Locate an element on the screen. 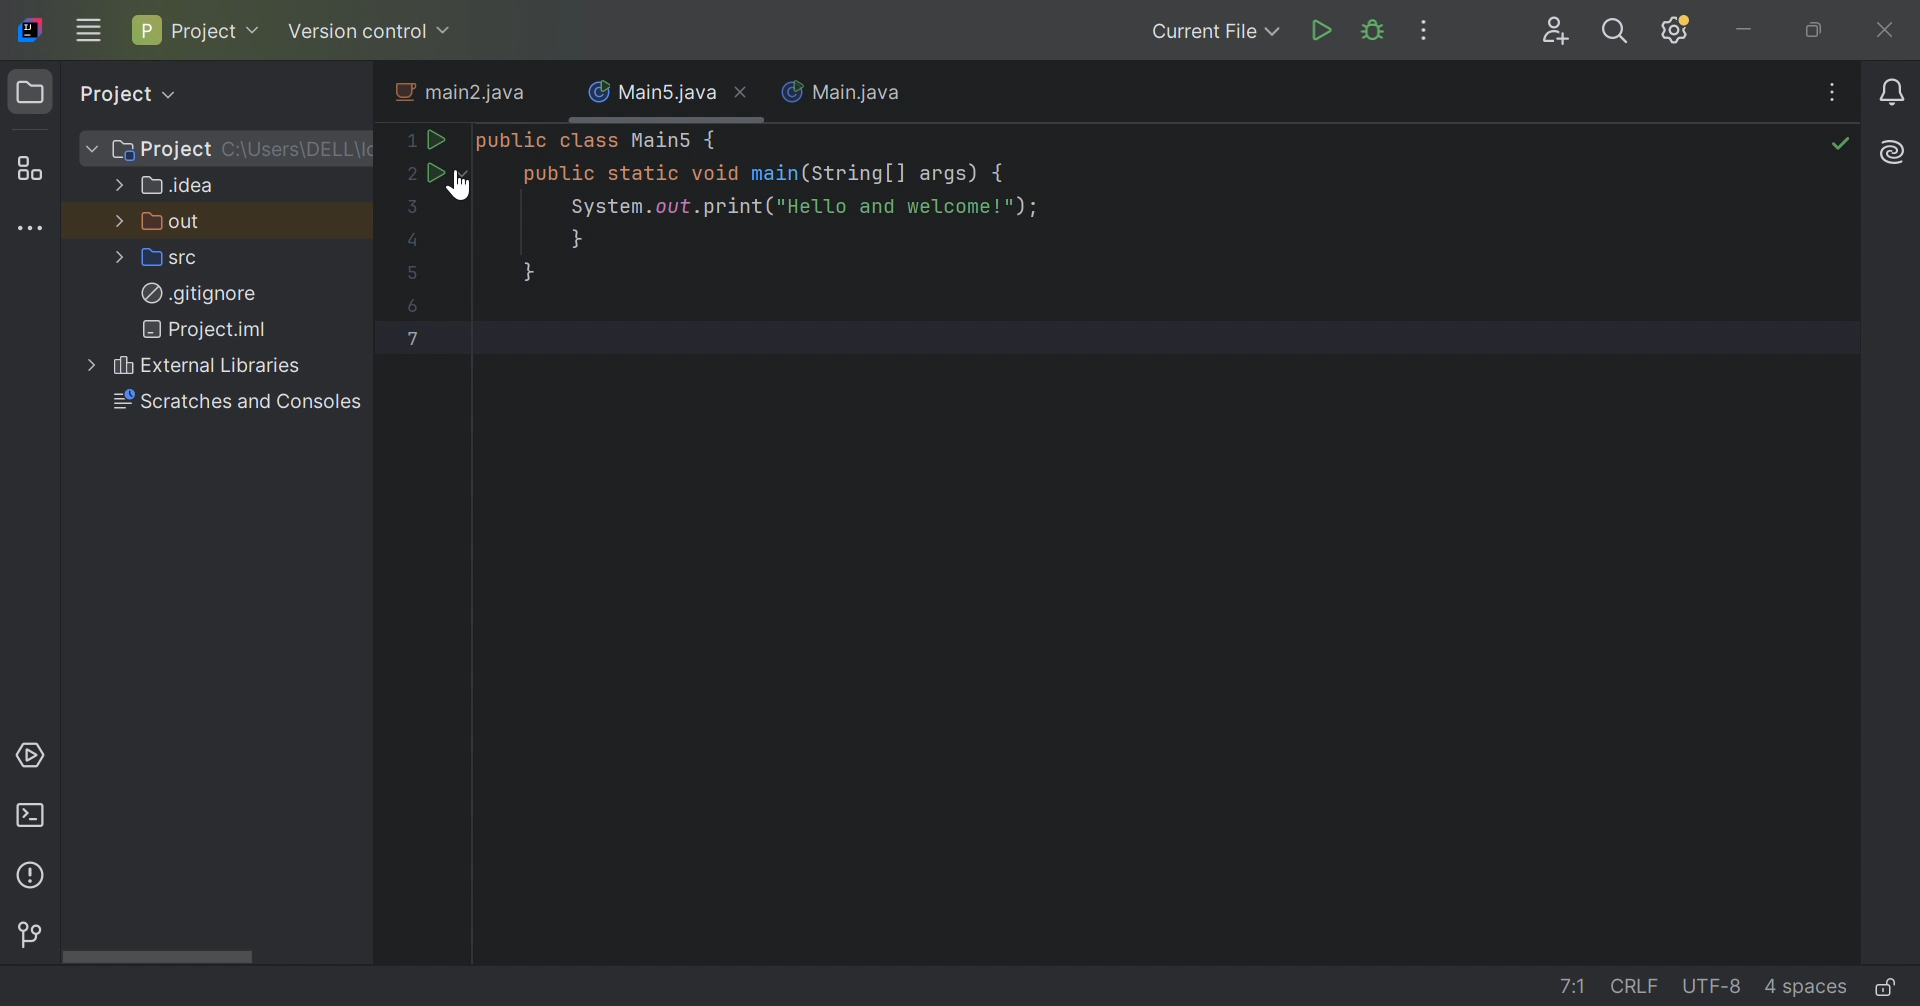 The width and height of the screenshot is (1920, 1006). External Libraries is located at coordinates (207, 366).